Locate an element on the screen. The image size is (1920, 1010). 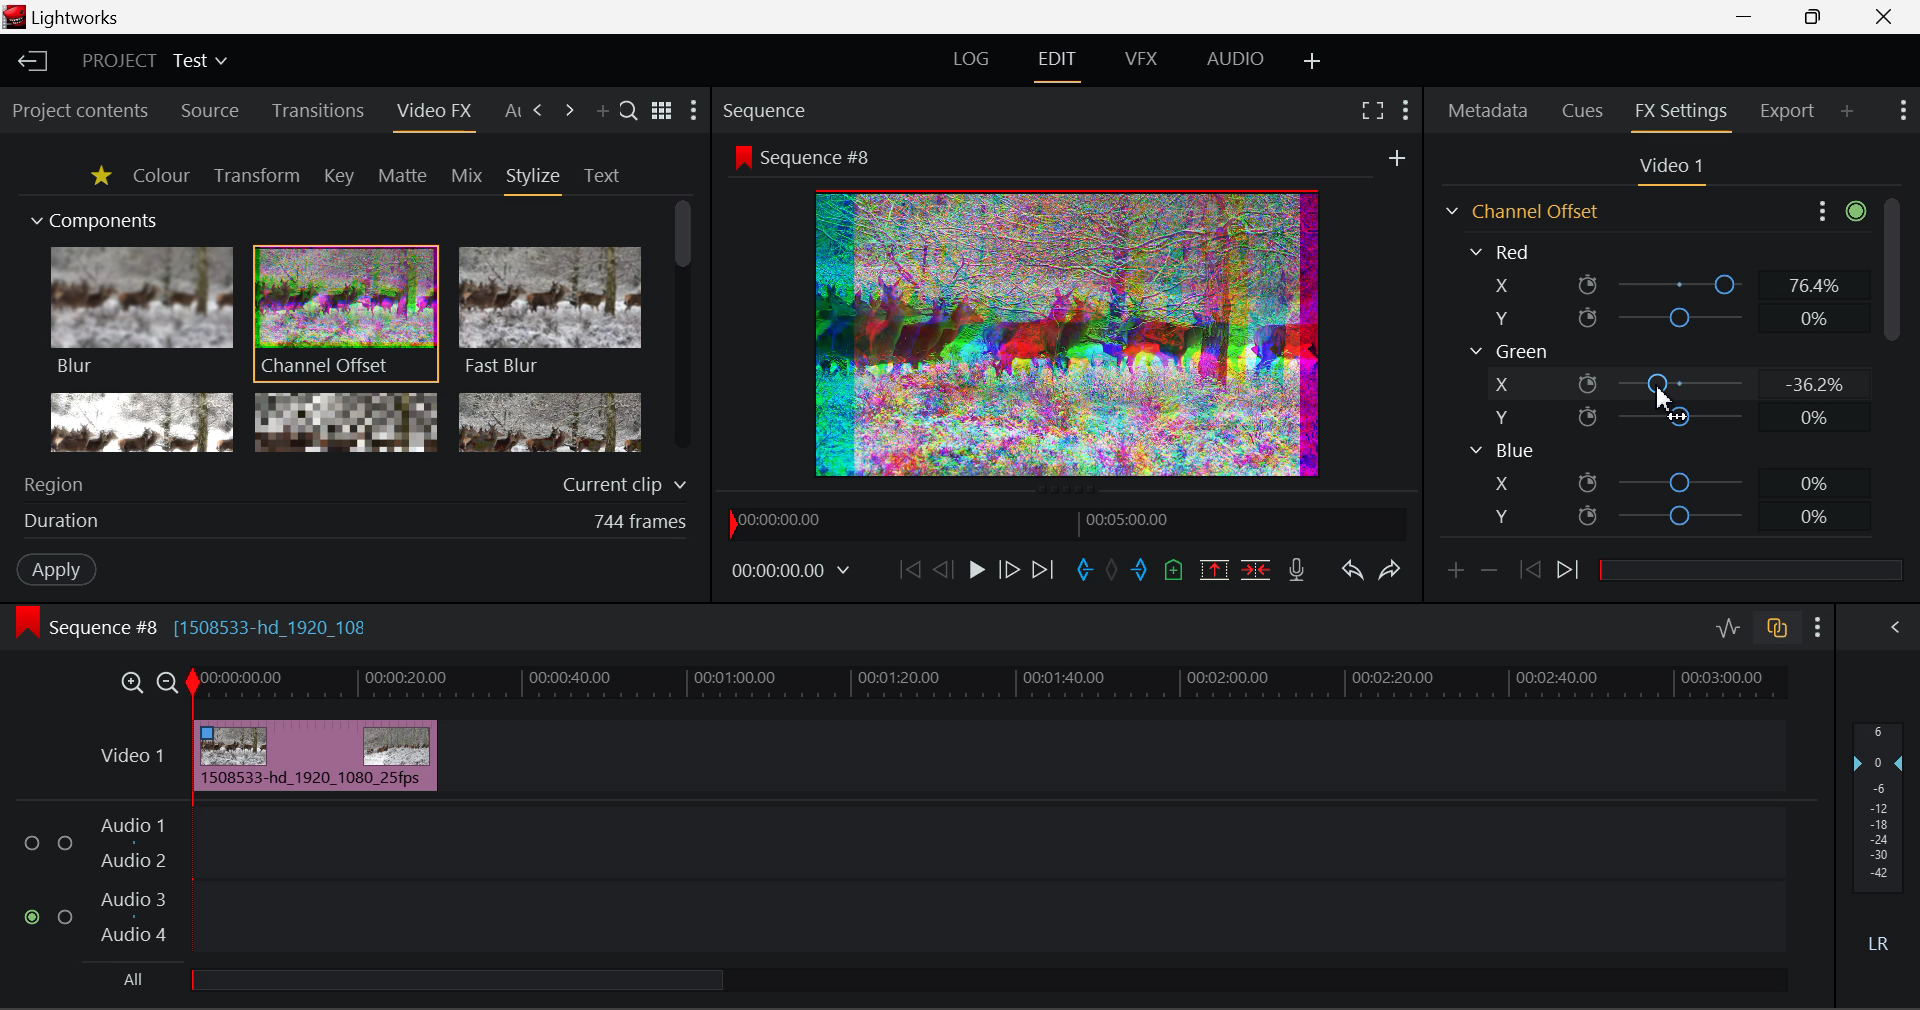
Window Title is located at coordinates (76, 18).